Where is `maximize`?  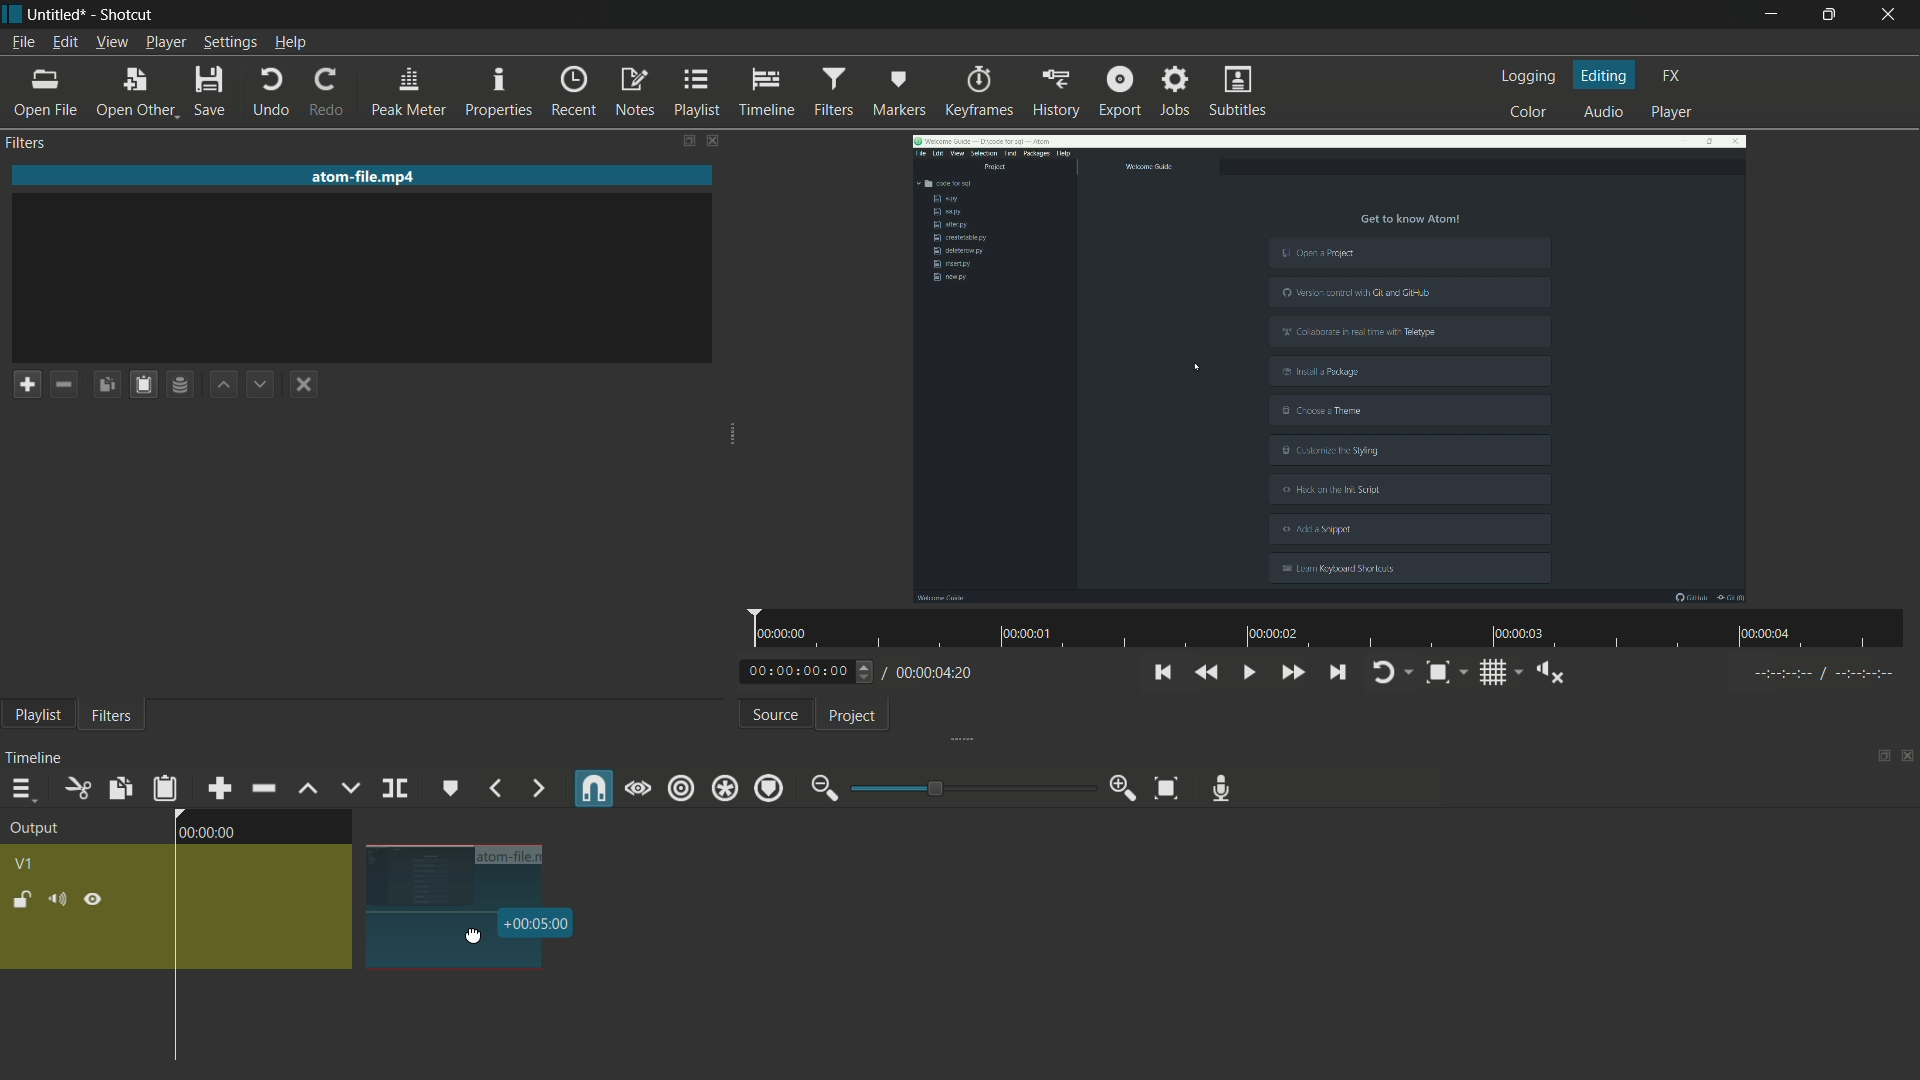
maximize is located at coordinates (1831, 15).